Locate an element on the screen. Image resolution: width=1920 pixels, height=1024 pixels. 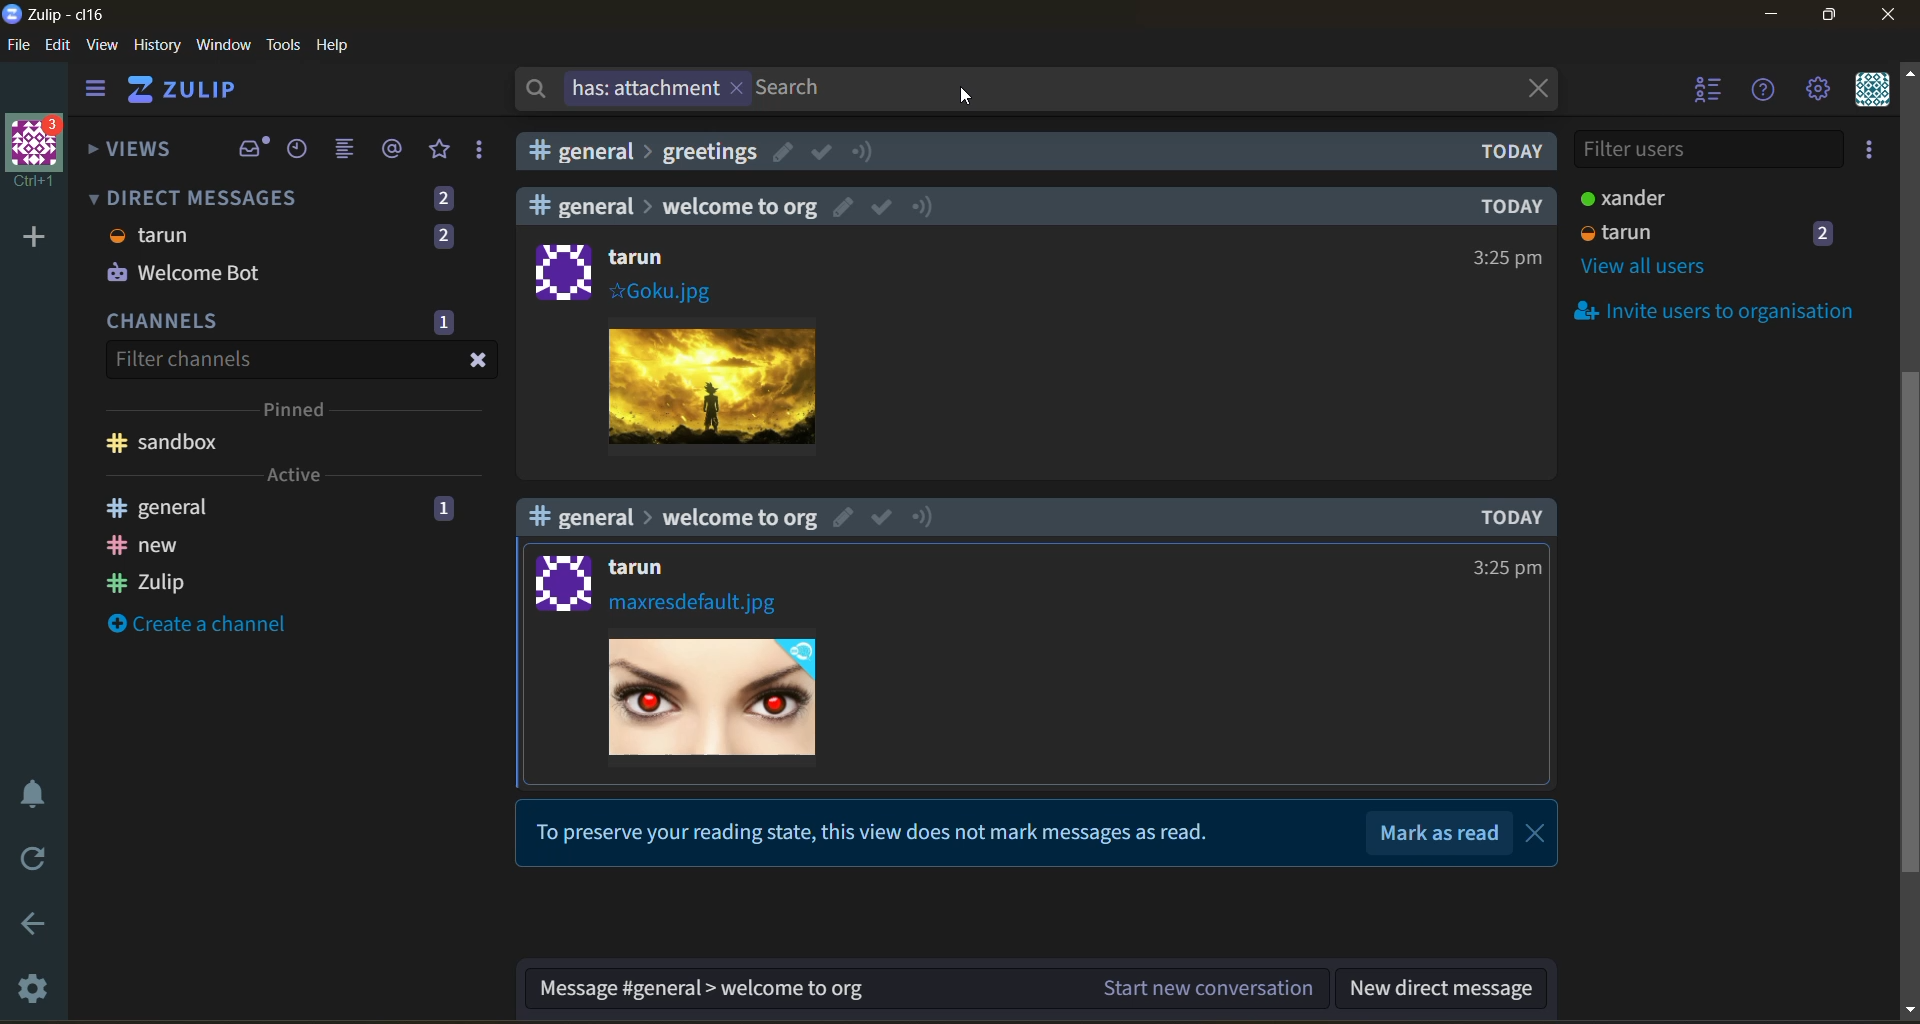
tarun is located at coordinates (641, 256).